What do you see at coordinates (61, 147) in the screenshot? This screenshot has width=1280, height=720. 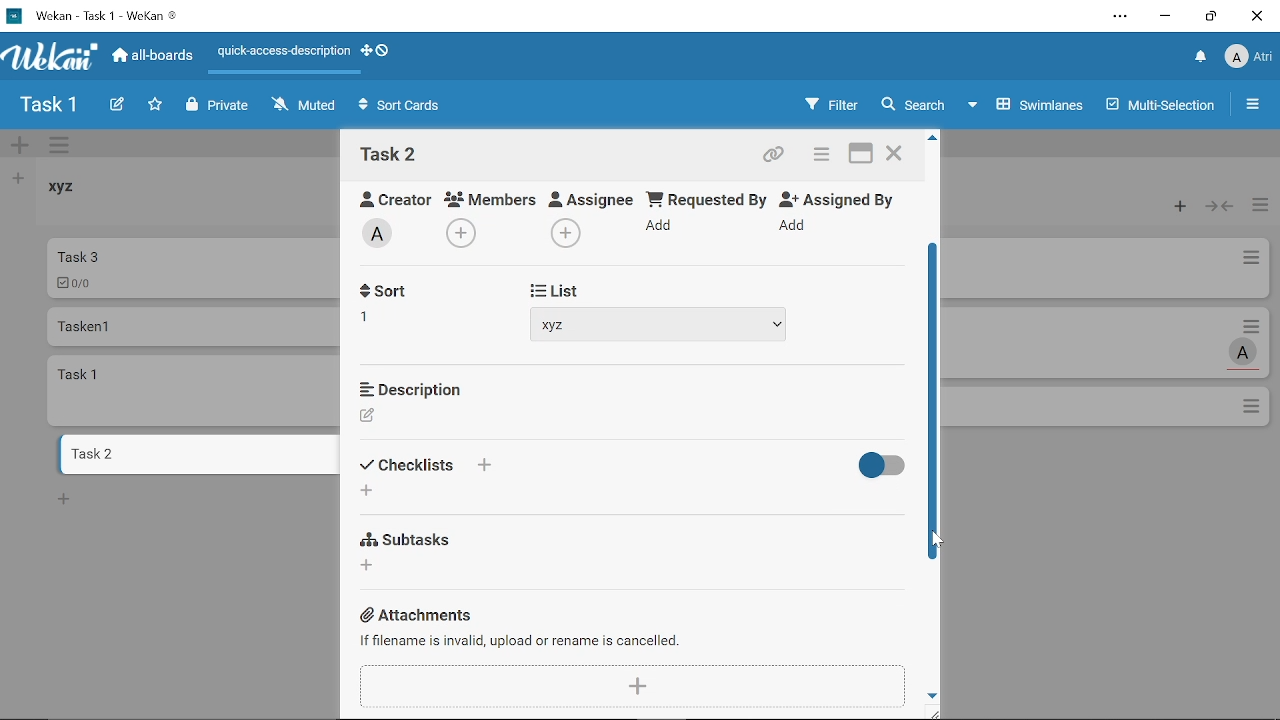 I see `Manage swimlane` at bounding box center [61, 147].